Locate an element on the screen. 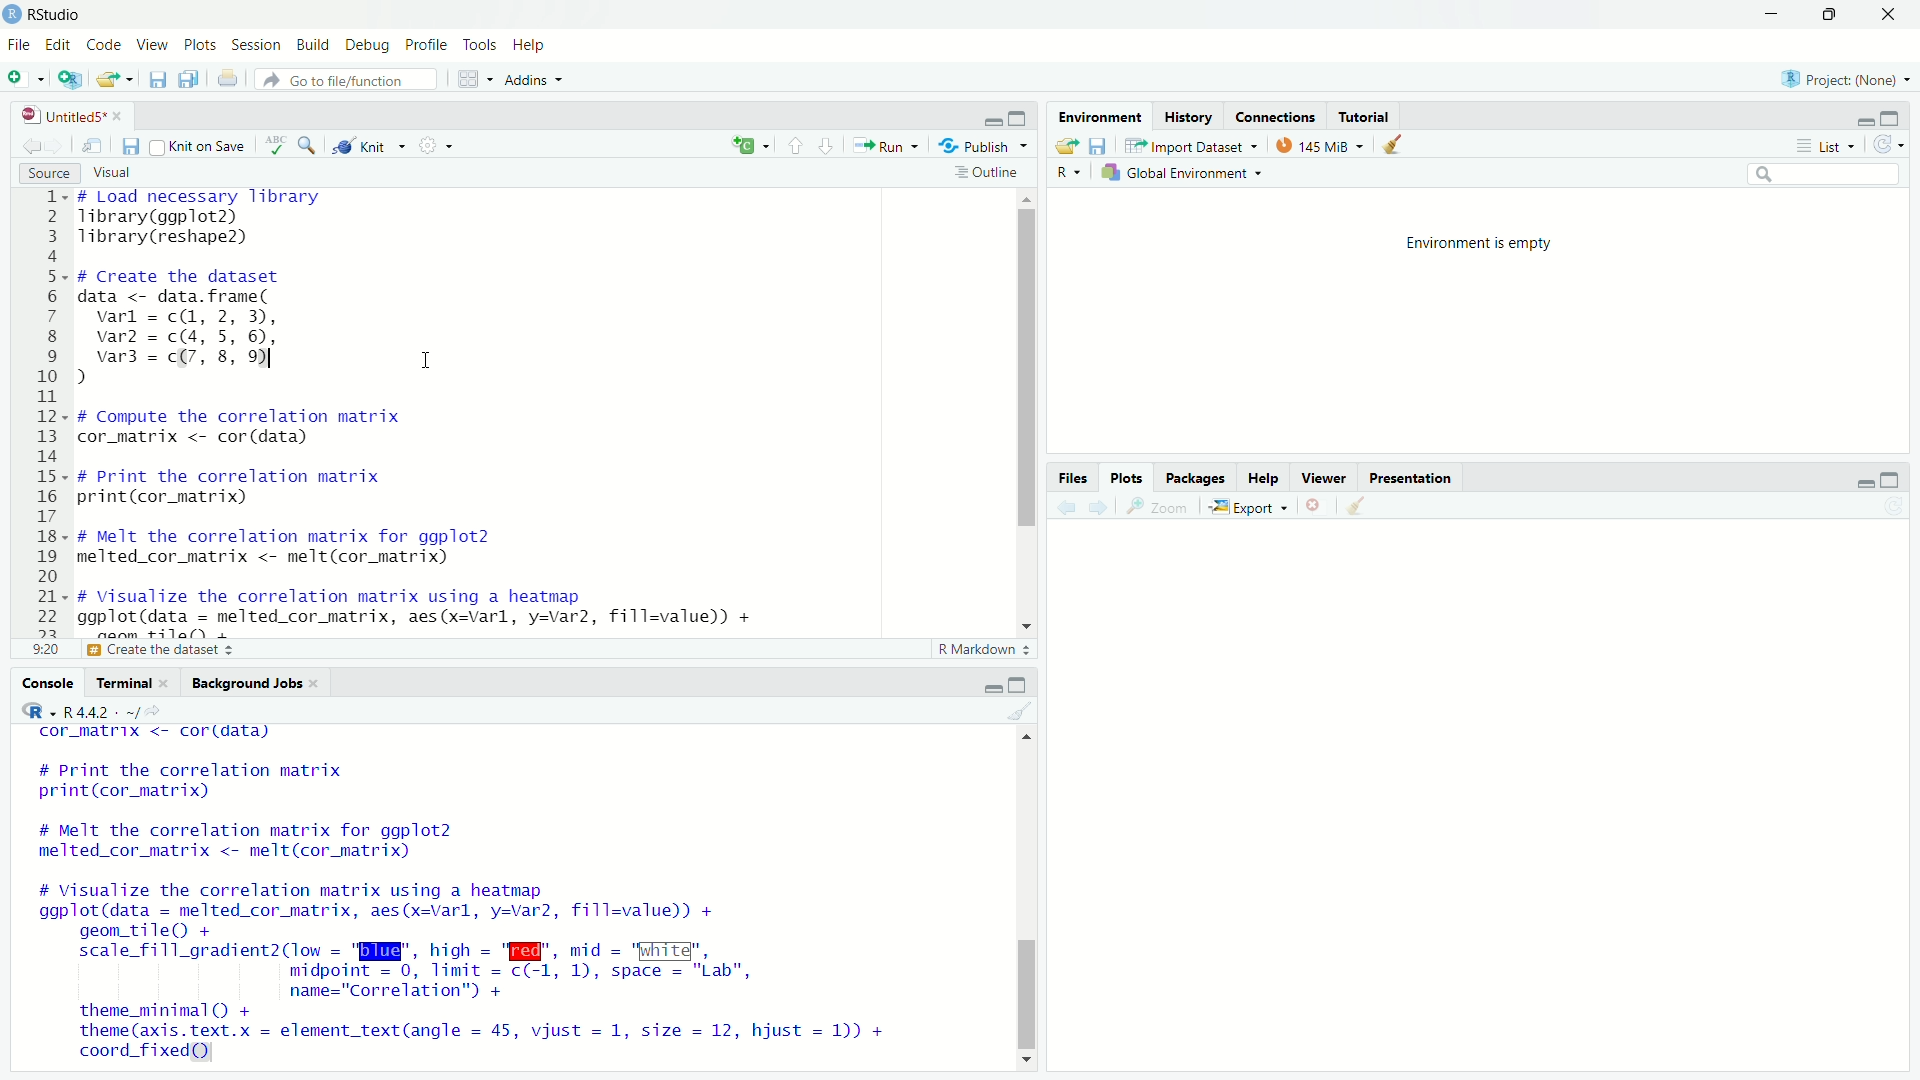  go to previous section is located at coordinates (794, 143).